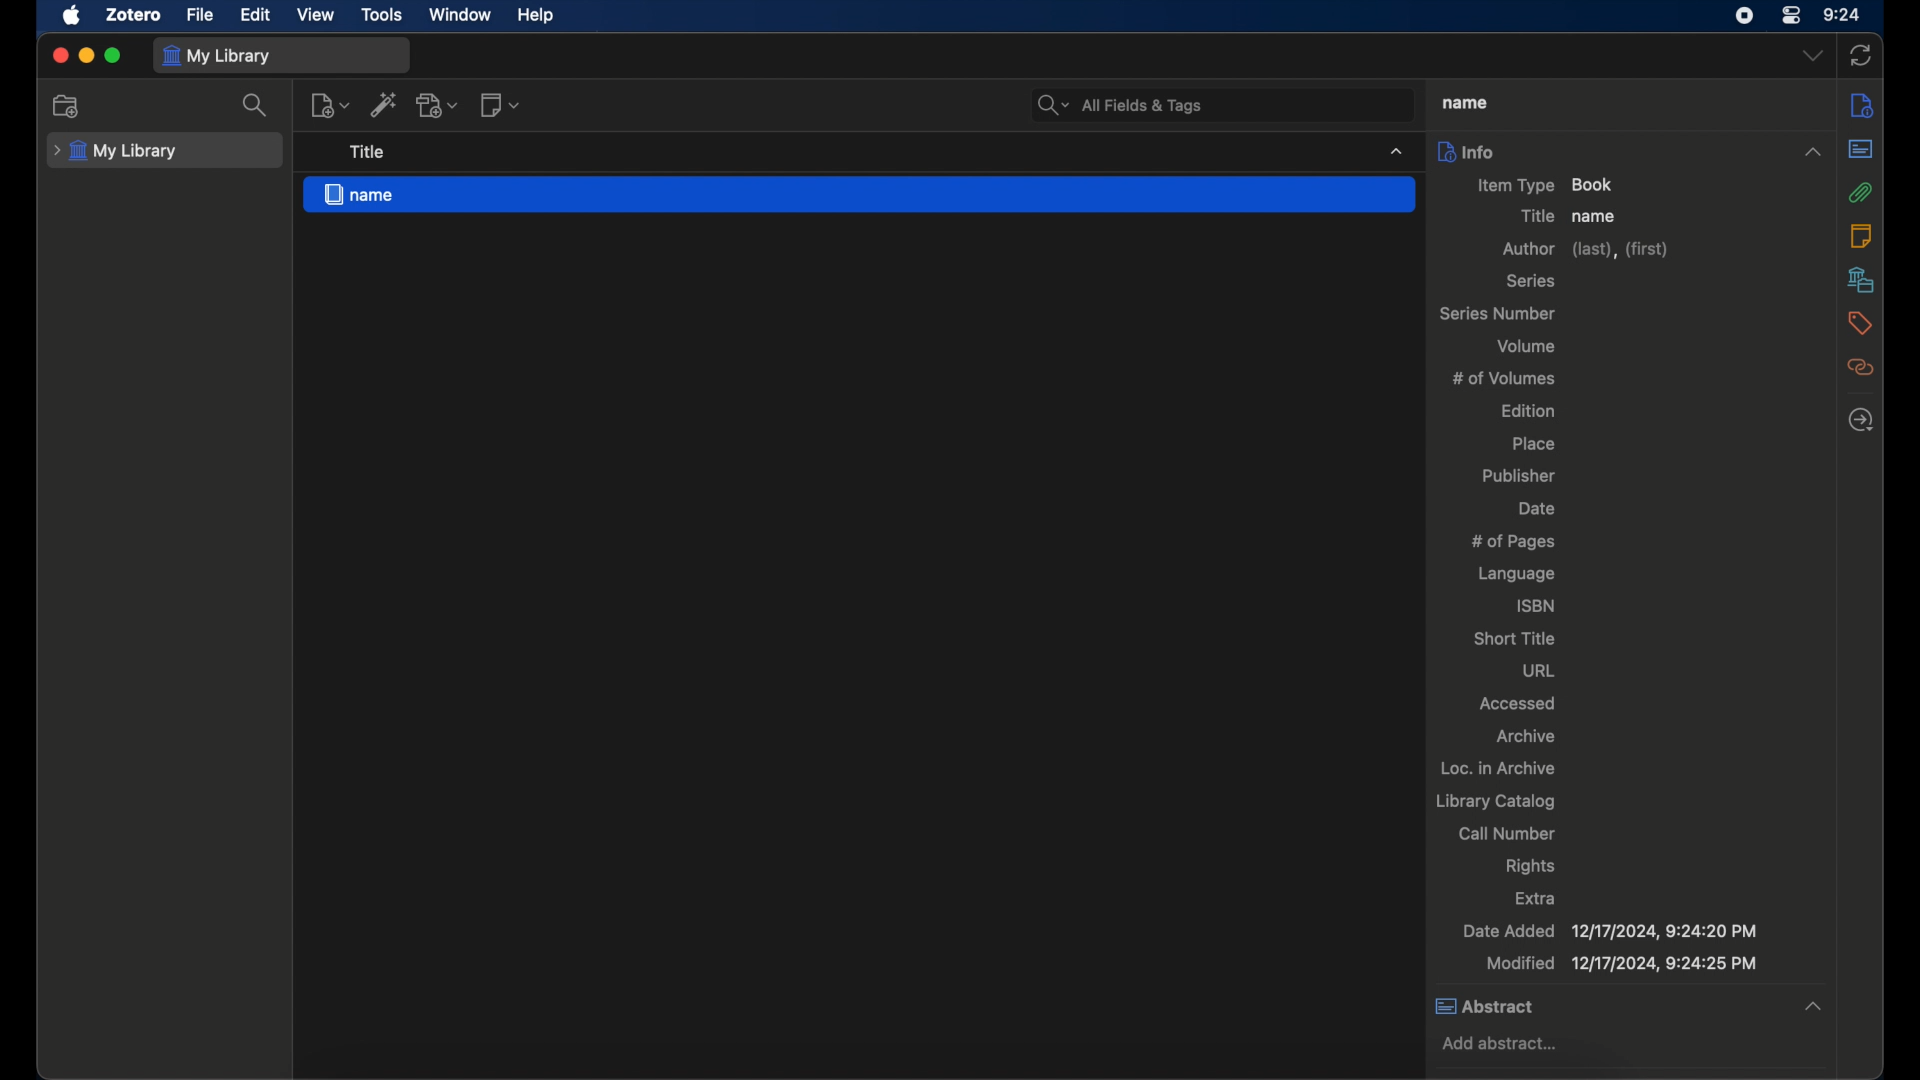  I want to click on window, so click(463, 15).